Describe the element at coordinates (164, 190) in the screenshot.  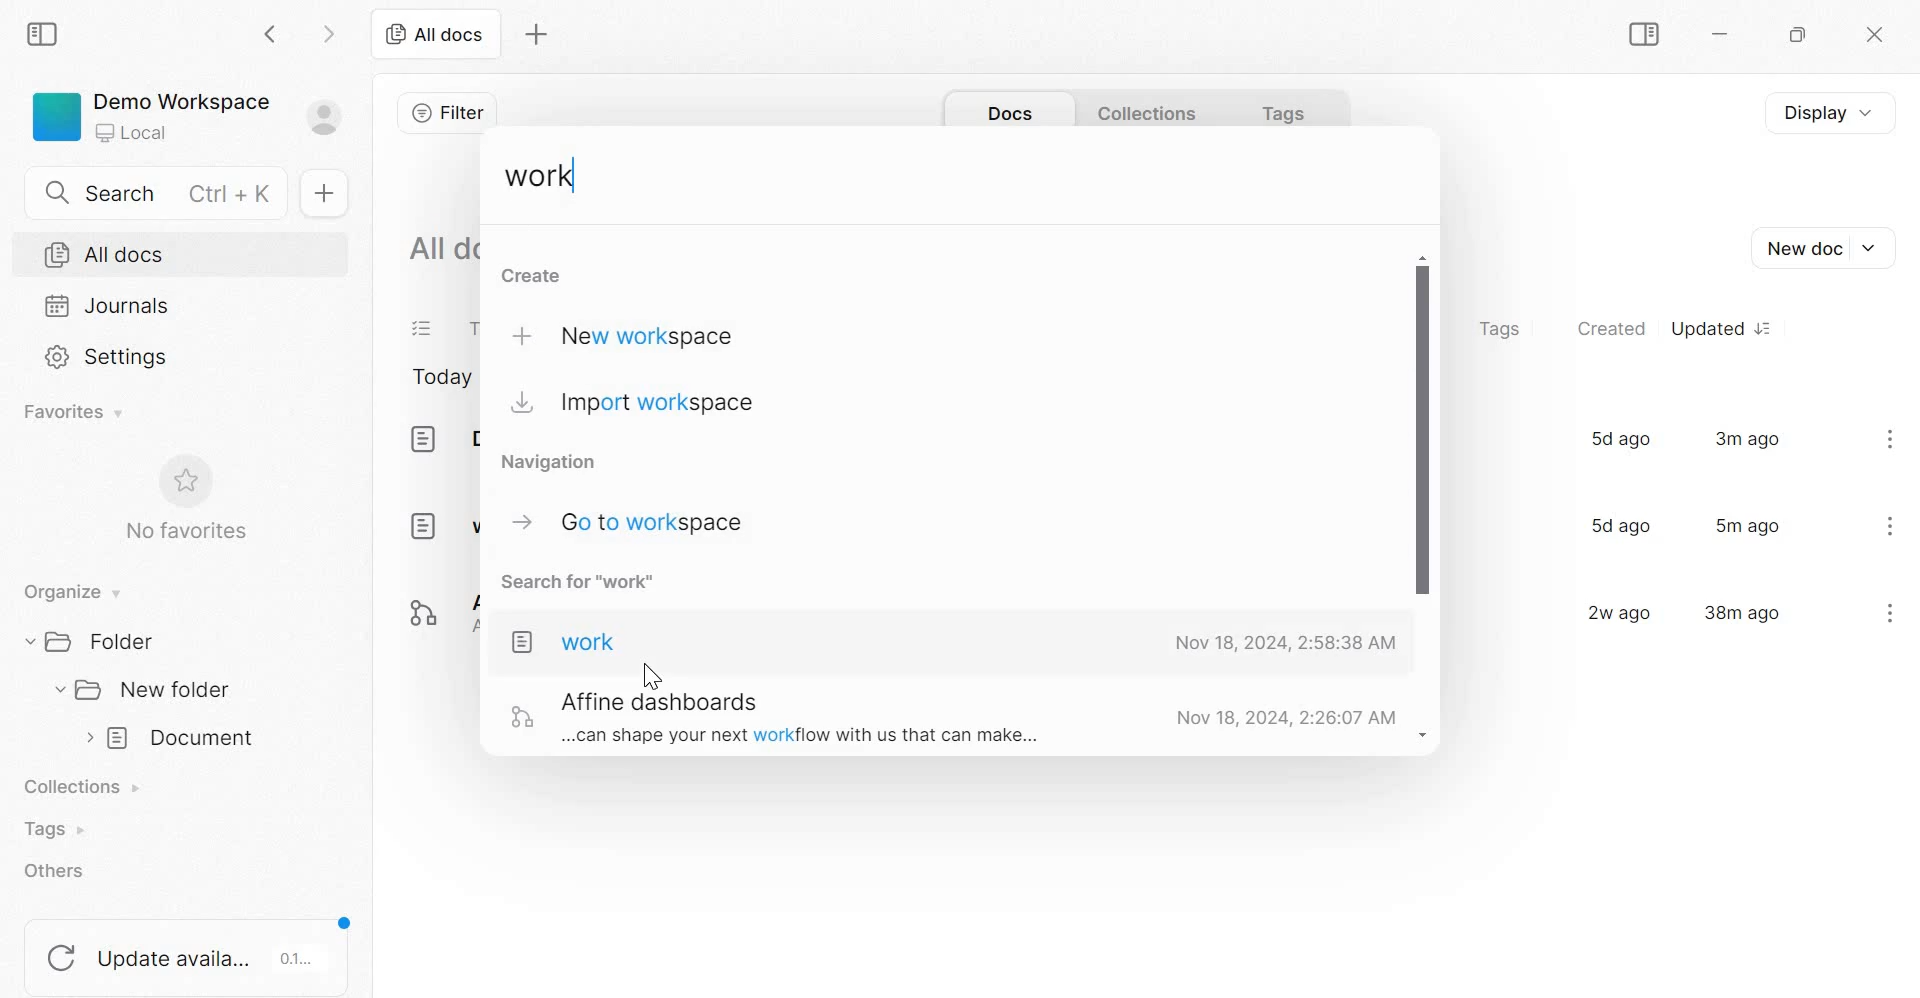
I see `Search` at that location.